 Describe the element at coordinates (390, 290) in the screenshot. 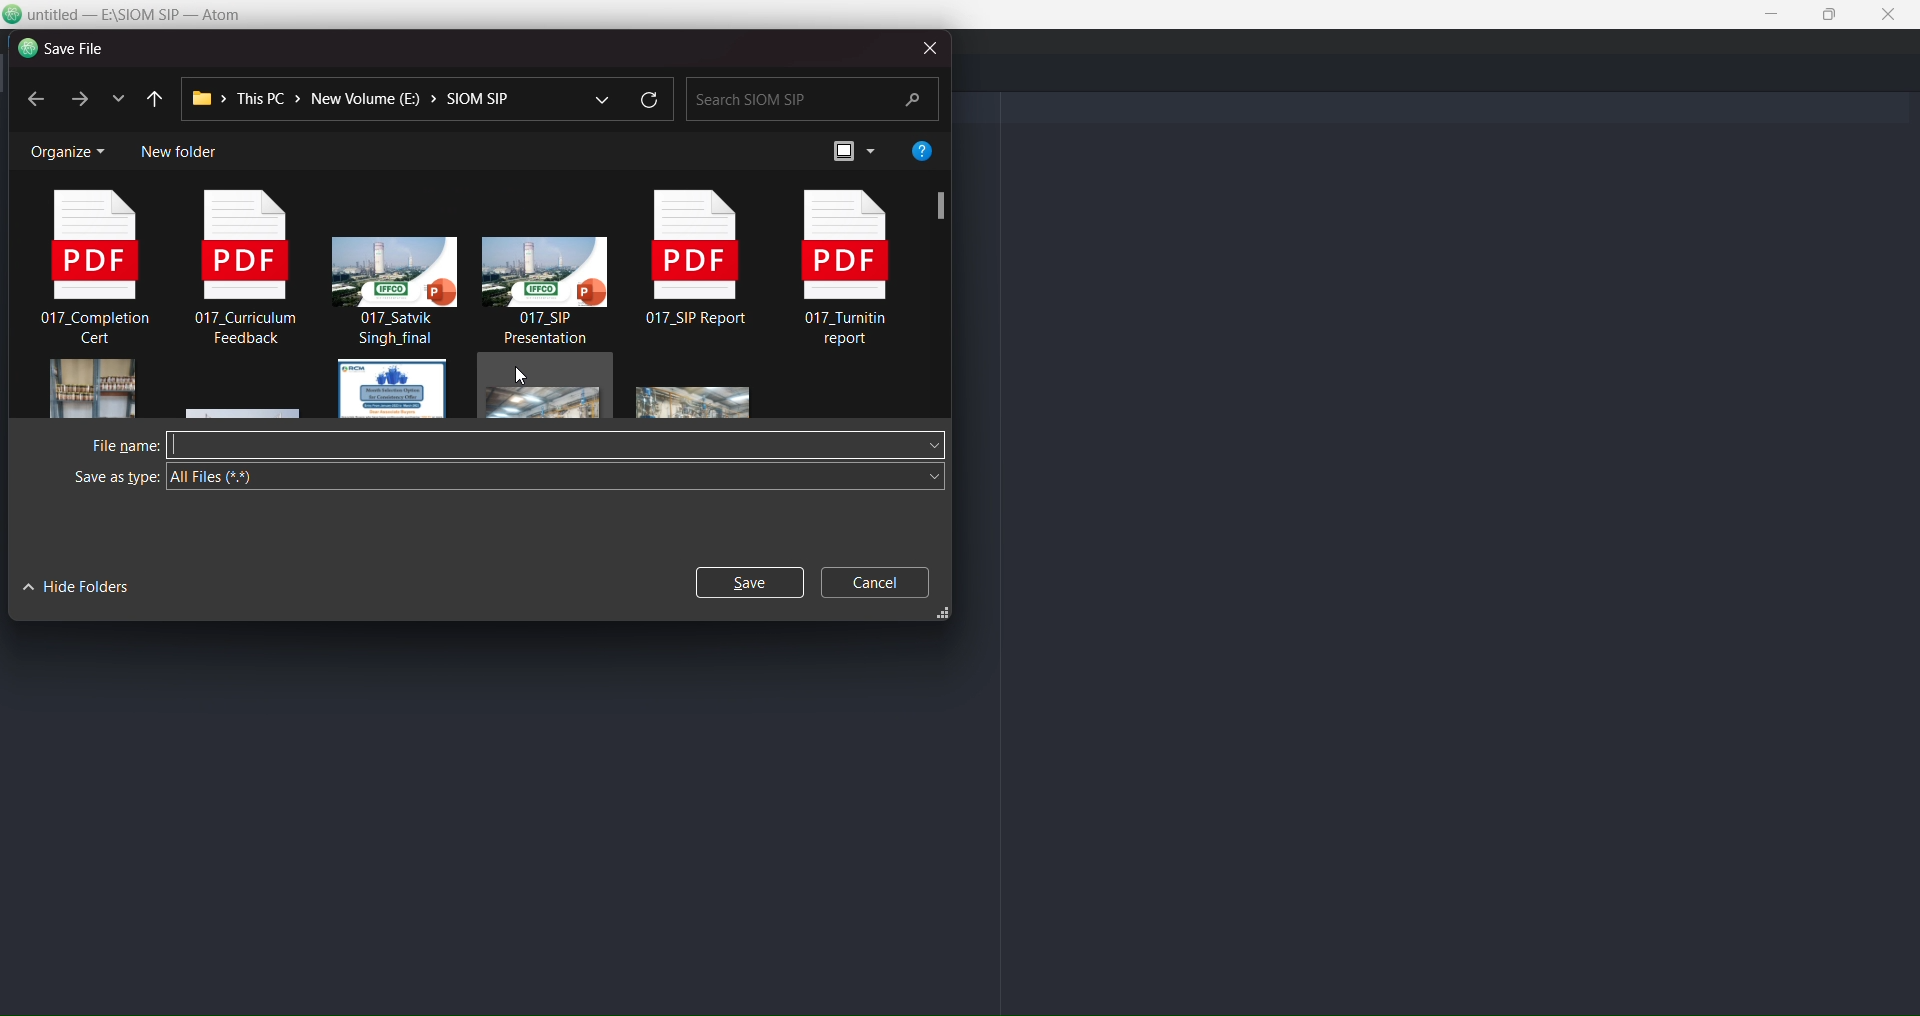

I see `presentation` at that location.